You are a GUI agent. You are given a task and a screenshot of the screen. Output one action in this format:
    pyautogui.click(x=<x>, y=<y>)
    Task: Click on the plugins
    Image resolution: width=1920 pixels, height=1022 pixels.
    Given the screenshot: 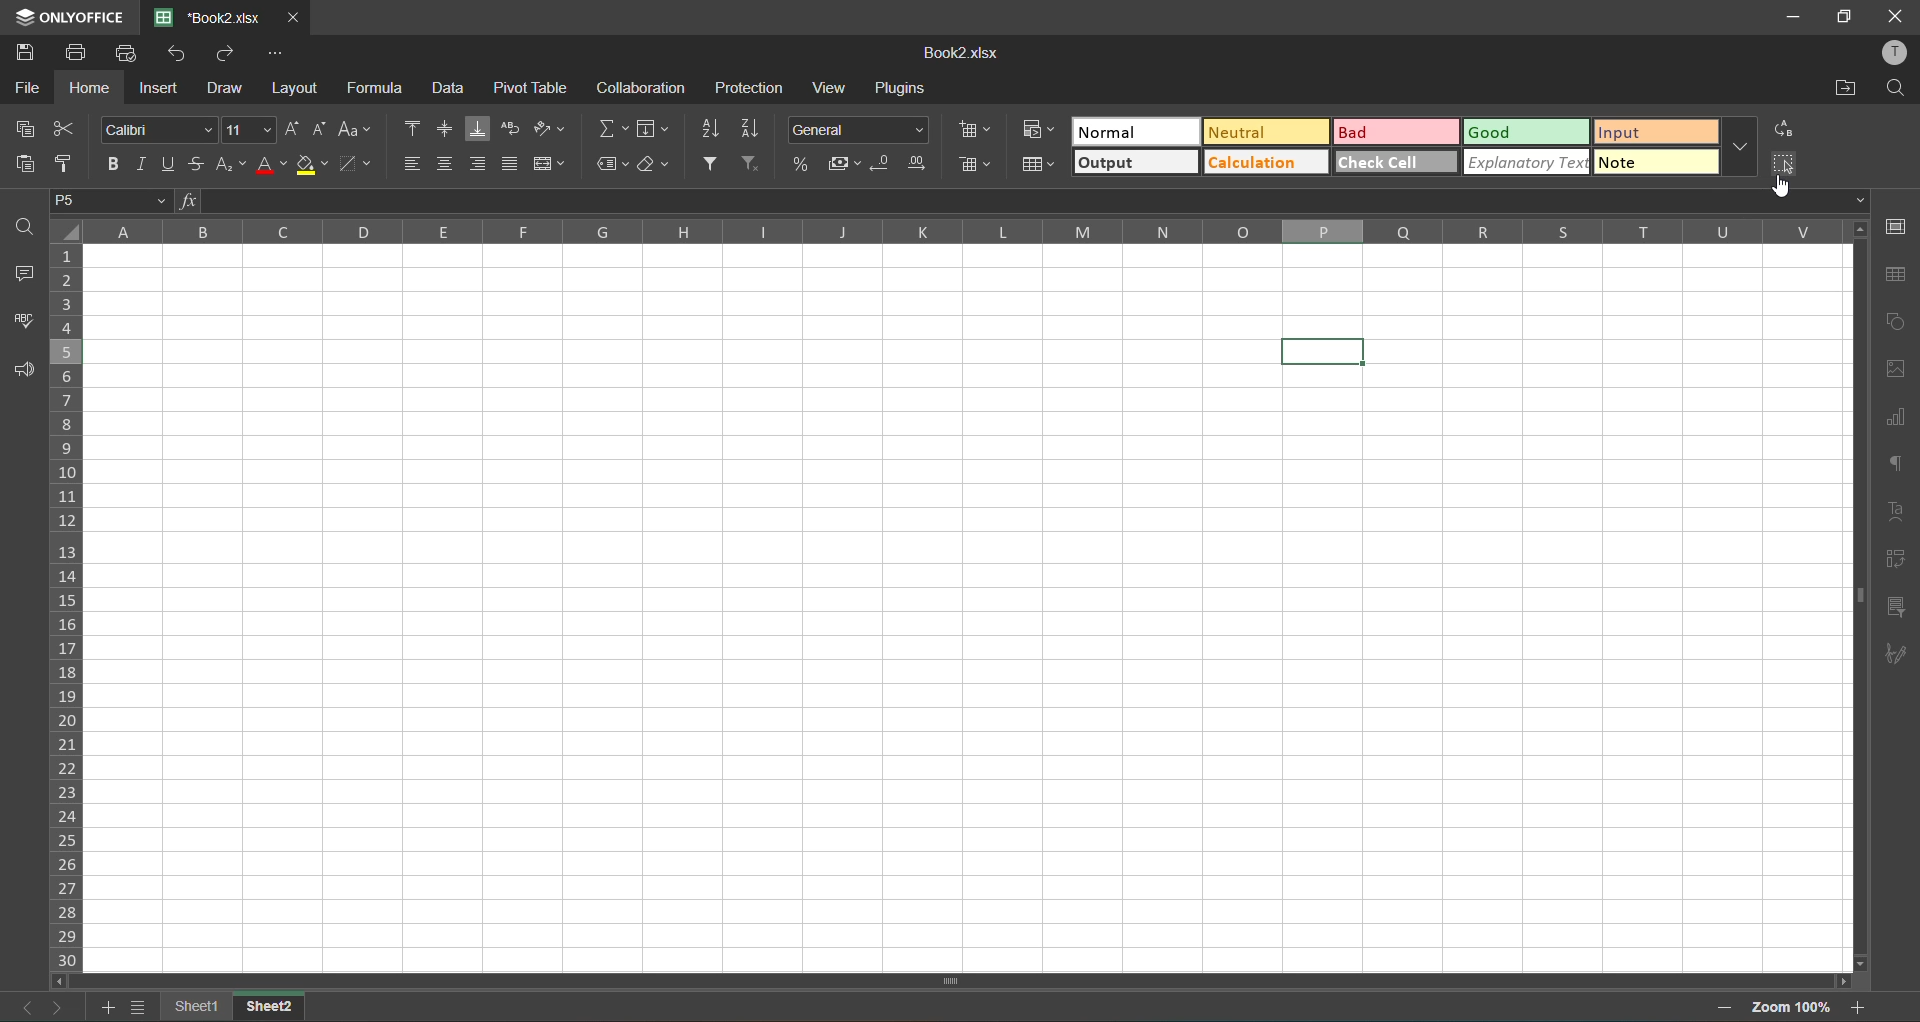 What is the action you would take?
    pyautogui.click(x=907, y=90)
    